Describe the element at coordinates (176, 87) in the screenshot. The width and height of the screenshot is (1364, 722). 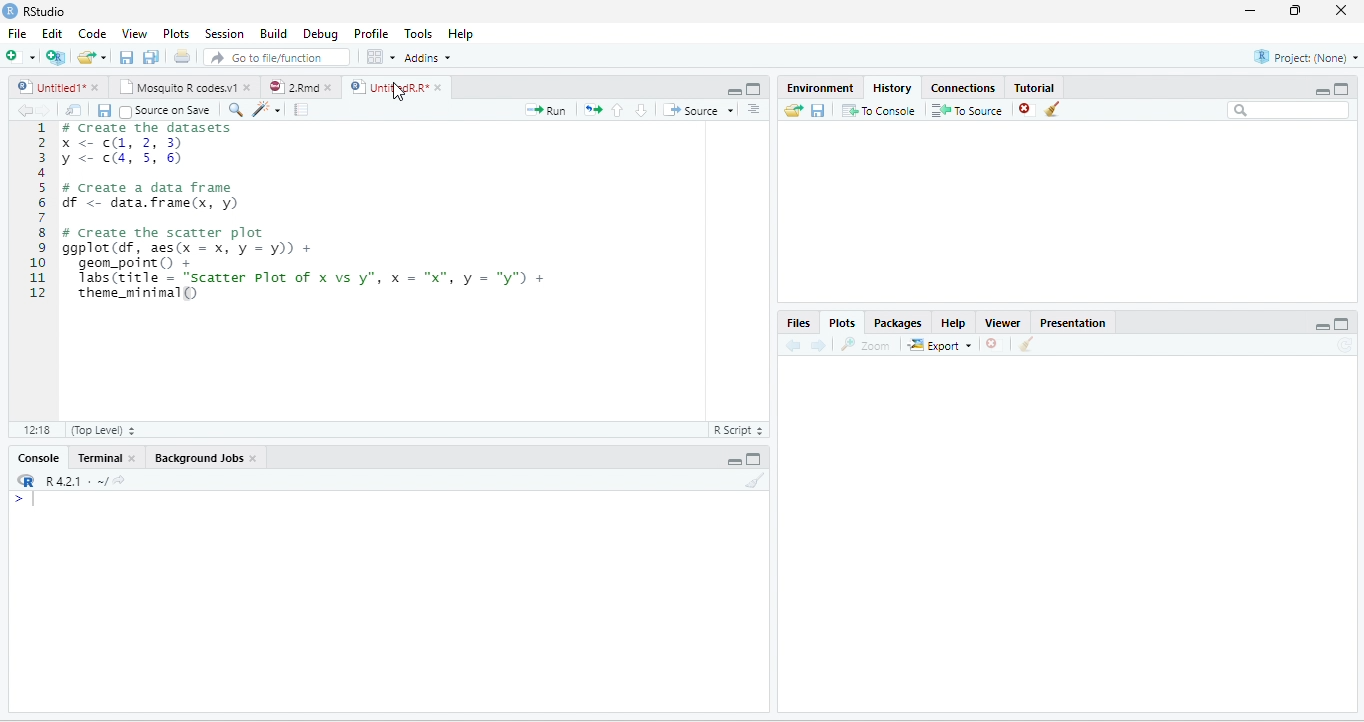
I see `Mosquito R codes.v1` at that location.